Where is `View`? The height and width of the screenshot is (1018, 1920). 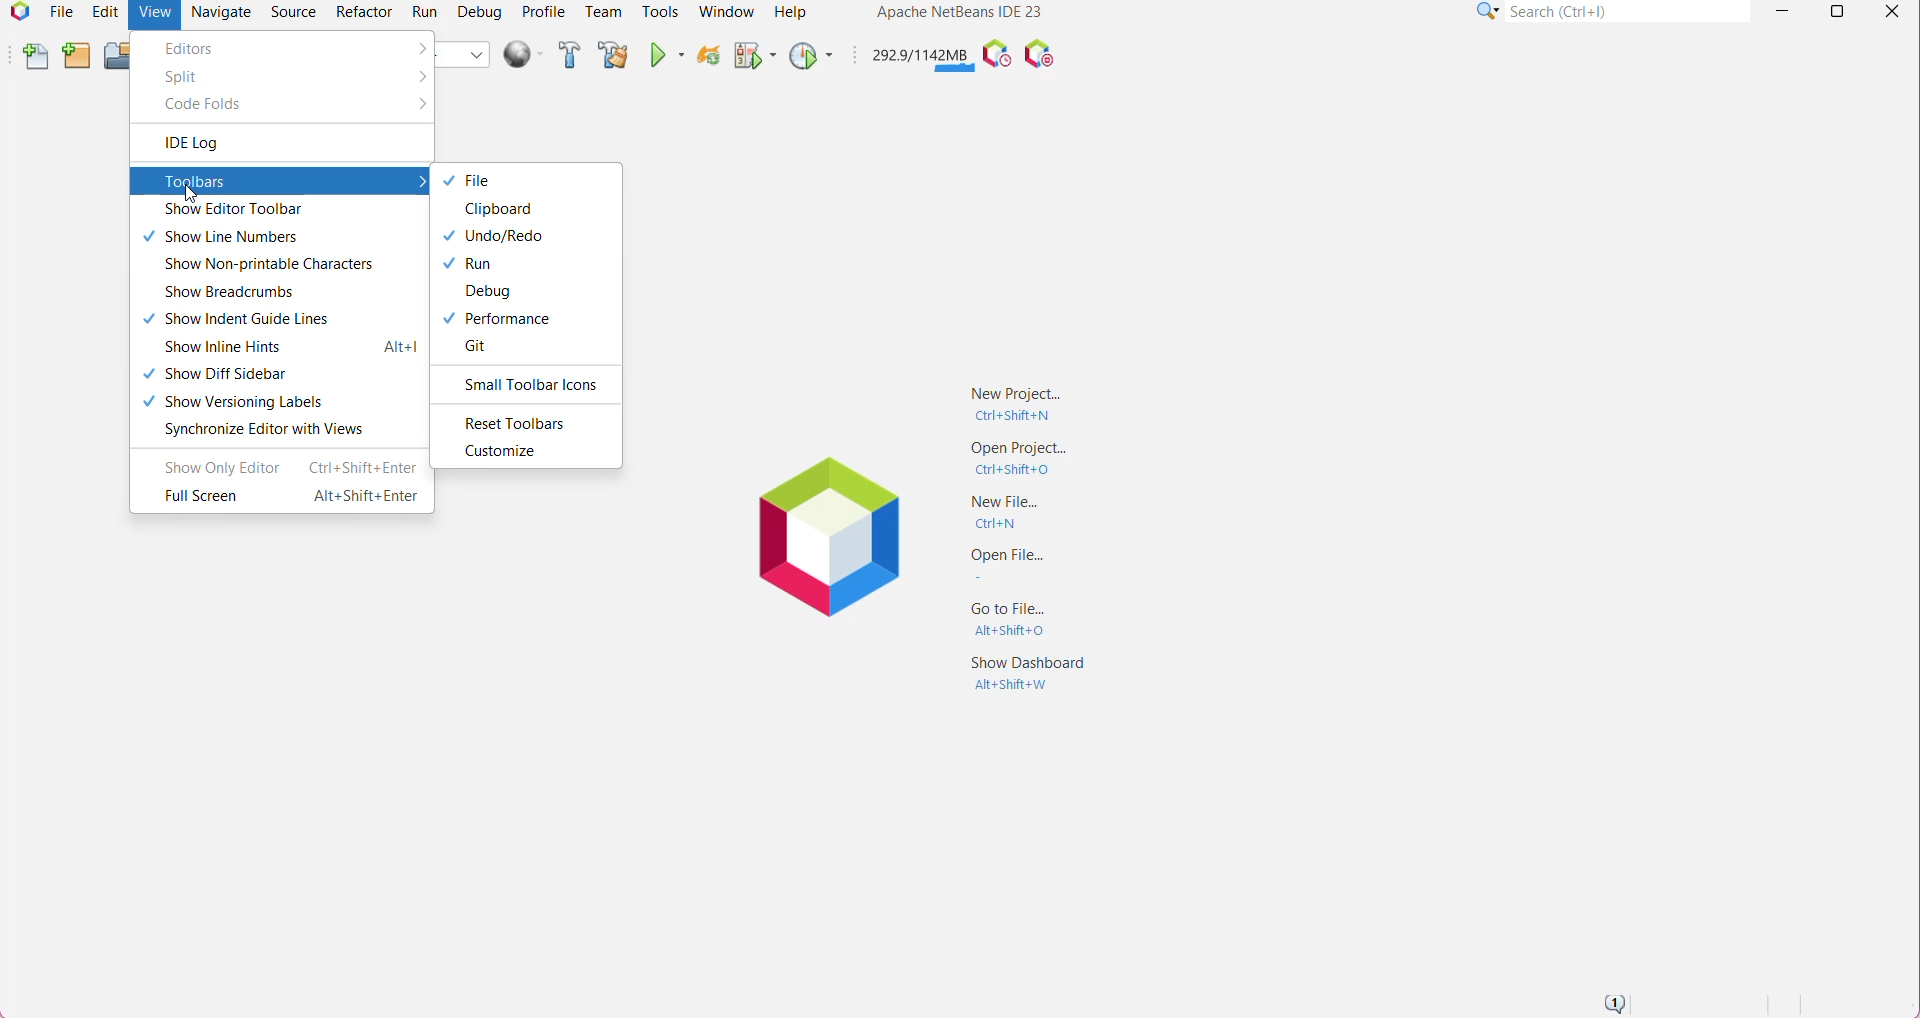 View is located at coordinates (153, 15).